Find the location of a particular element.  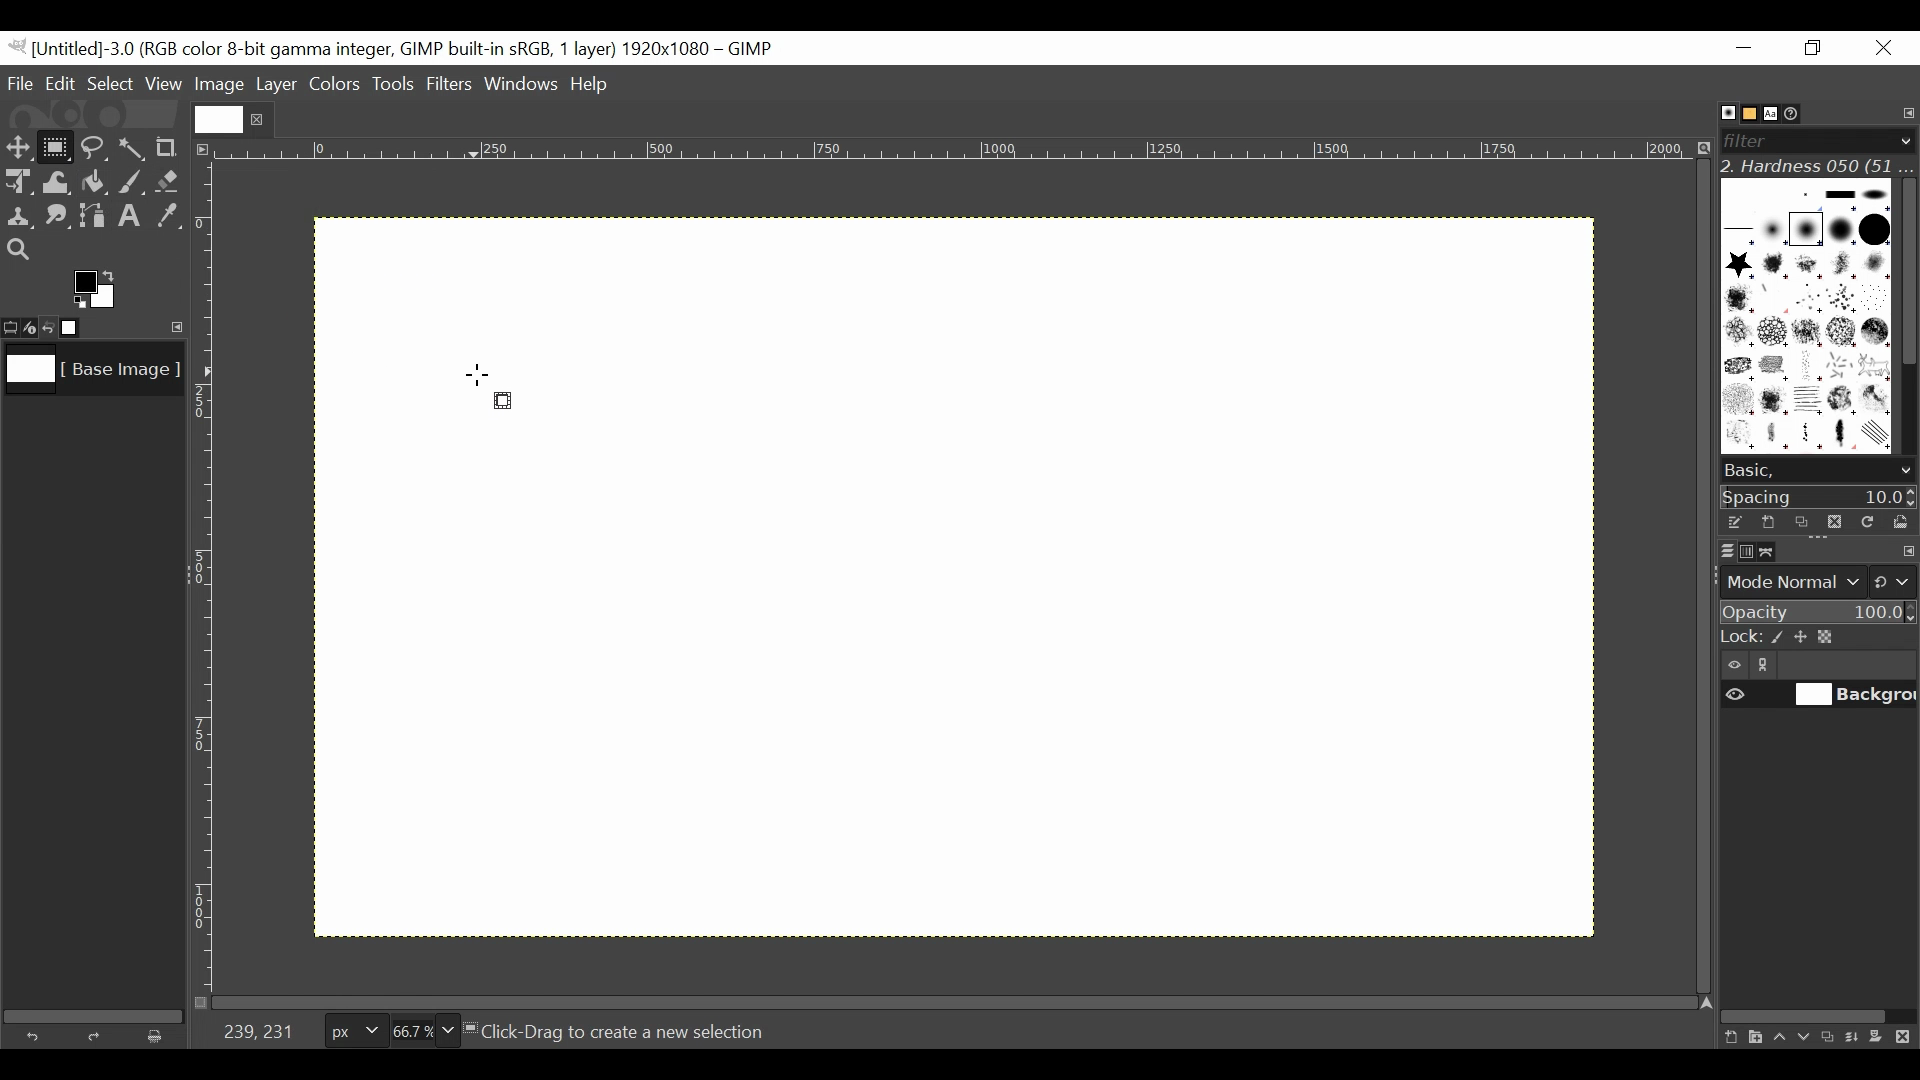

Move tool is located at coordinates (17, 145).